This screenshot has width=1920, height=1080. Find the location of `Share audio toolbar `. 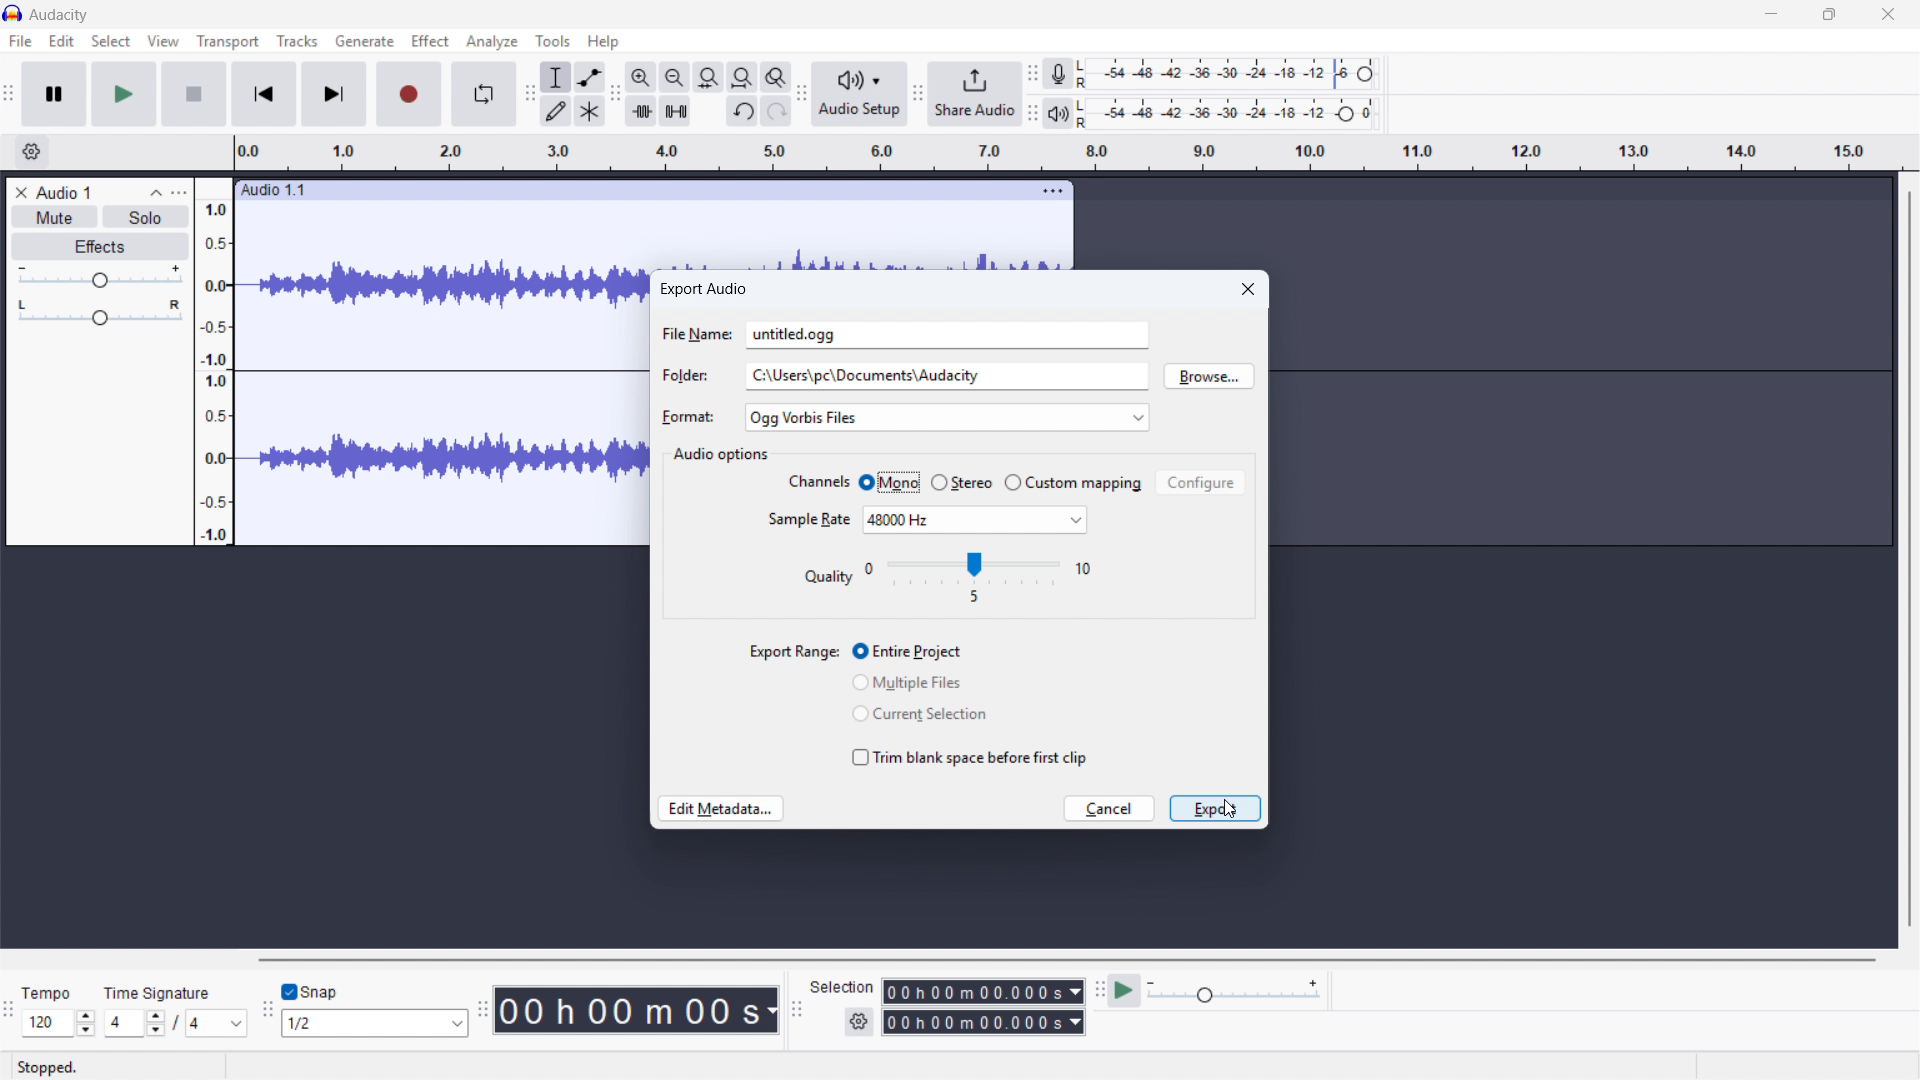

Share audio toolbar  is located at coordinates (918, 93).